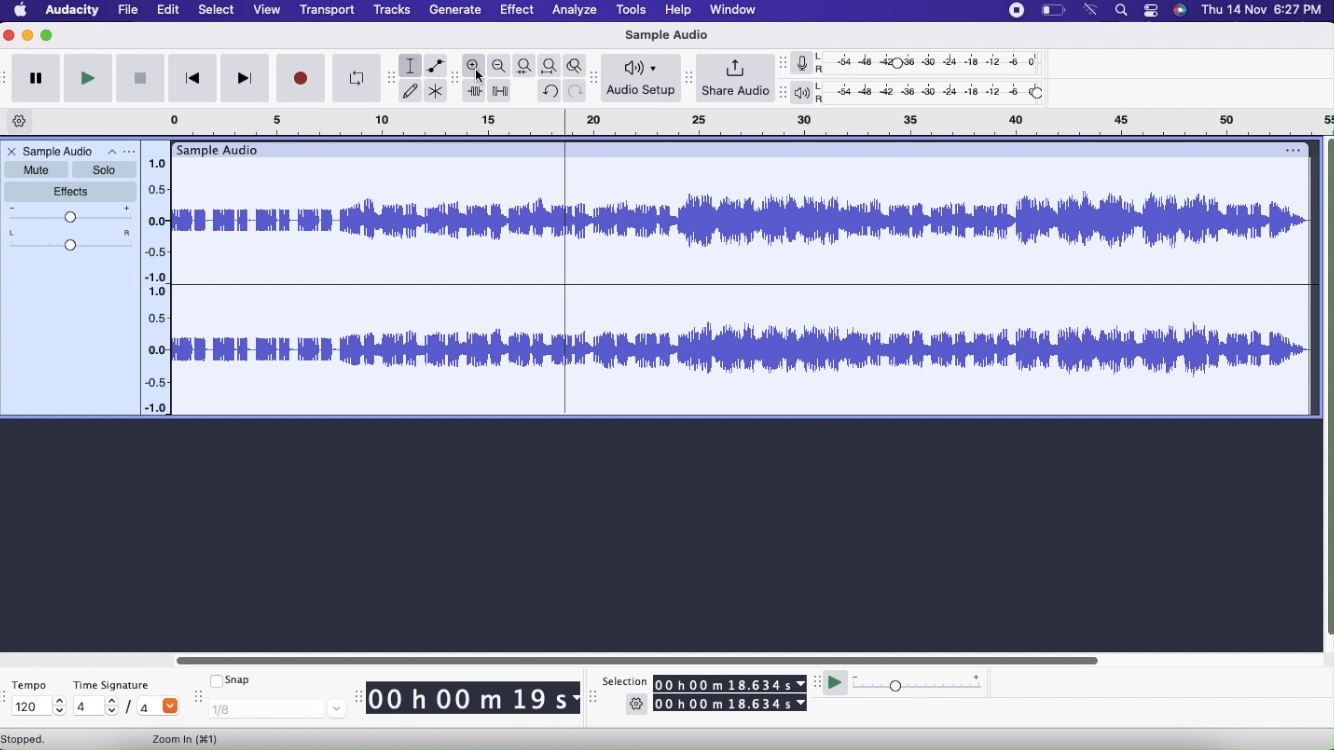  What do you see at coordinates (499, 91) in the screenshot?
I see `Silence audio selection` at bounding box center [499, 91].